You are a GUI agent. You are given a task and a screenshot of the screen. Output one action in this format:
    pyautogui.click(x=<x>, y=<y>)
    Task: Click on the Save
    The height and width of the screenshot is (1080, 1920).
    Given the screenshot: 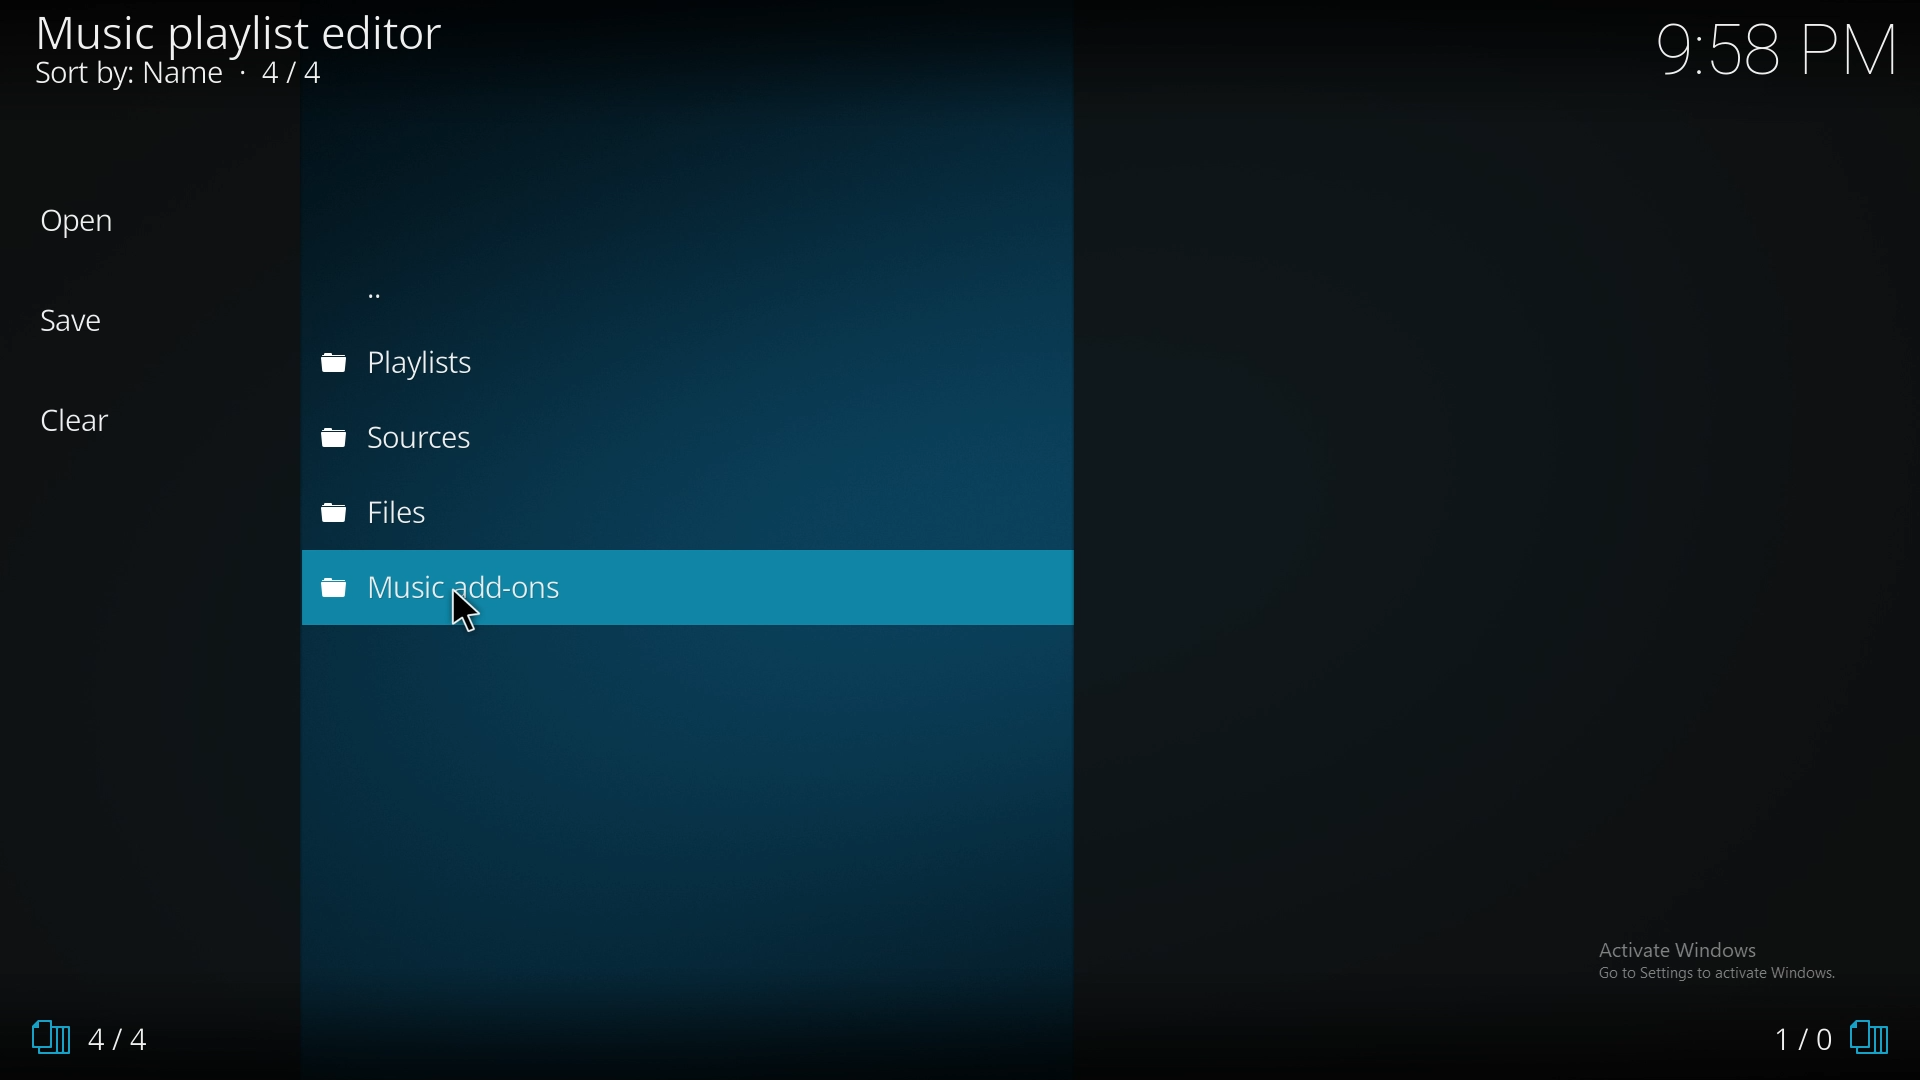 What is the action you would take?
    pyautogui.click(x=75, y=321)
    